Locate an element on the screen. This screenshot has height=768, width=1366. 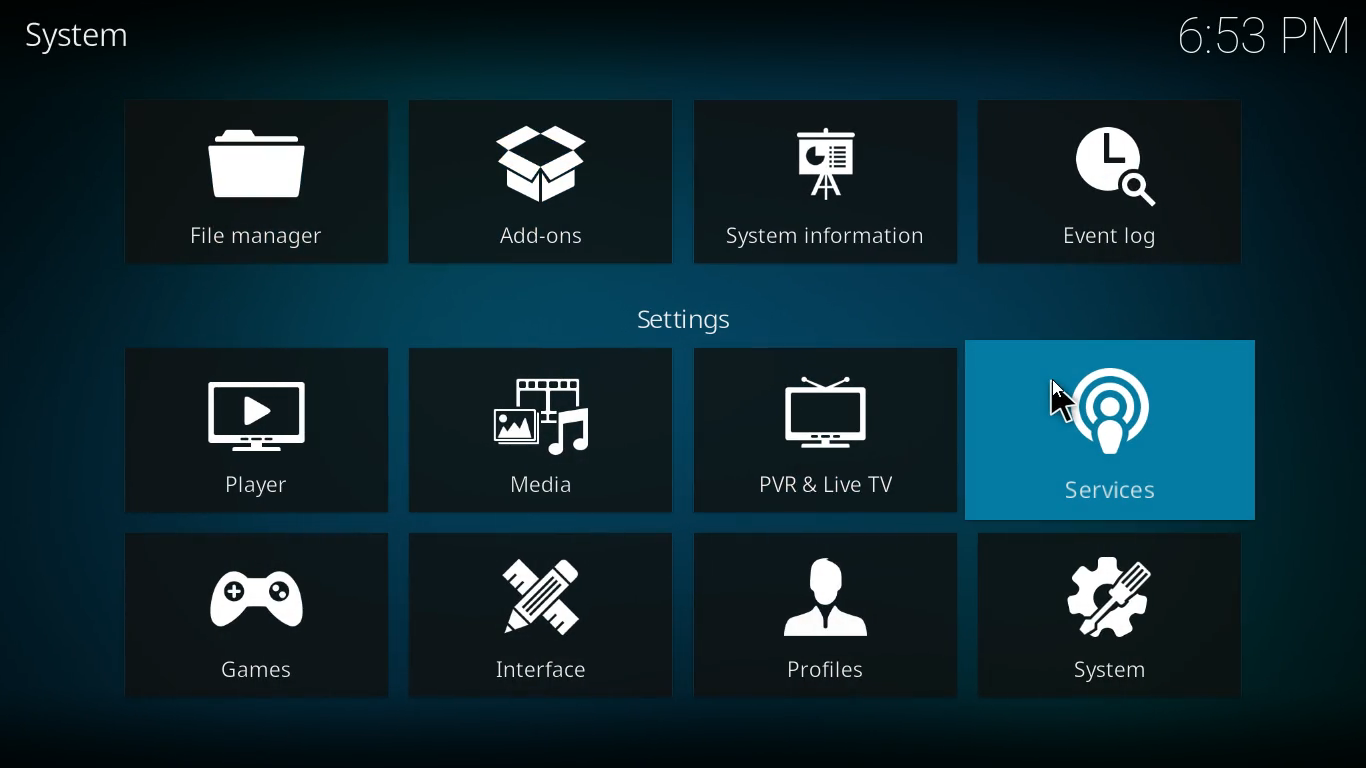
event log is located at coordinates (1119, 193).